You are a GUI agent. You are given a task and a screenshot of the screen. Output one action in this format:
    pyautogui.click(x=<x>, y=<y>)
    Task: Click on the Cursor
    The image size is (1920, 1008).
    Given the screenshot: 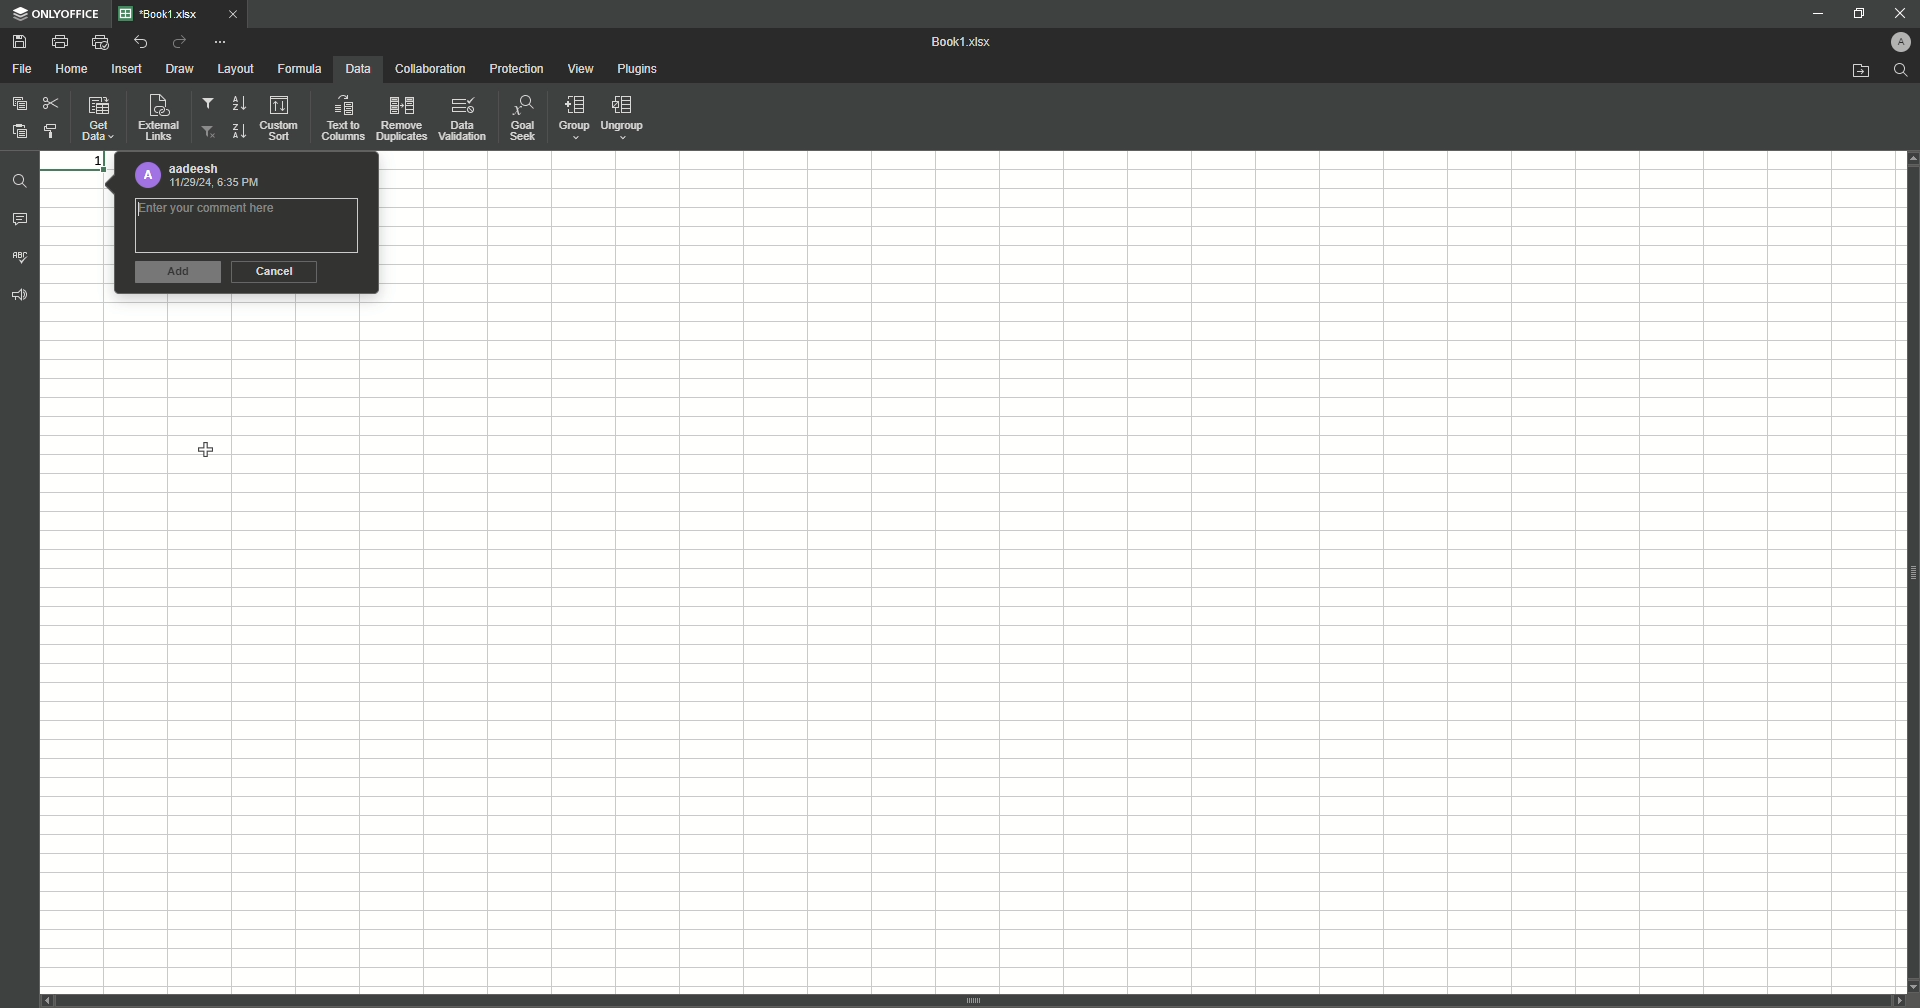 What is the action you would take?
    pyautogui.click(x=212, y=447)
    